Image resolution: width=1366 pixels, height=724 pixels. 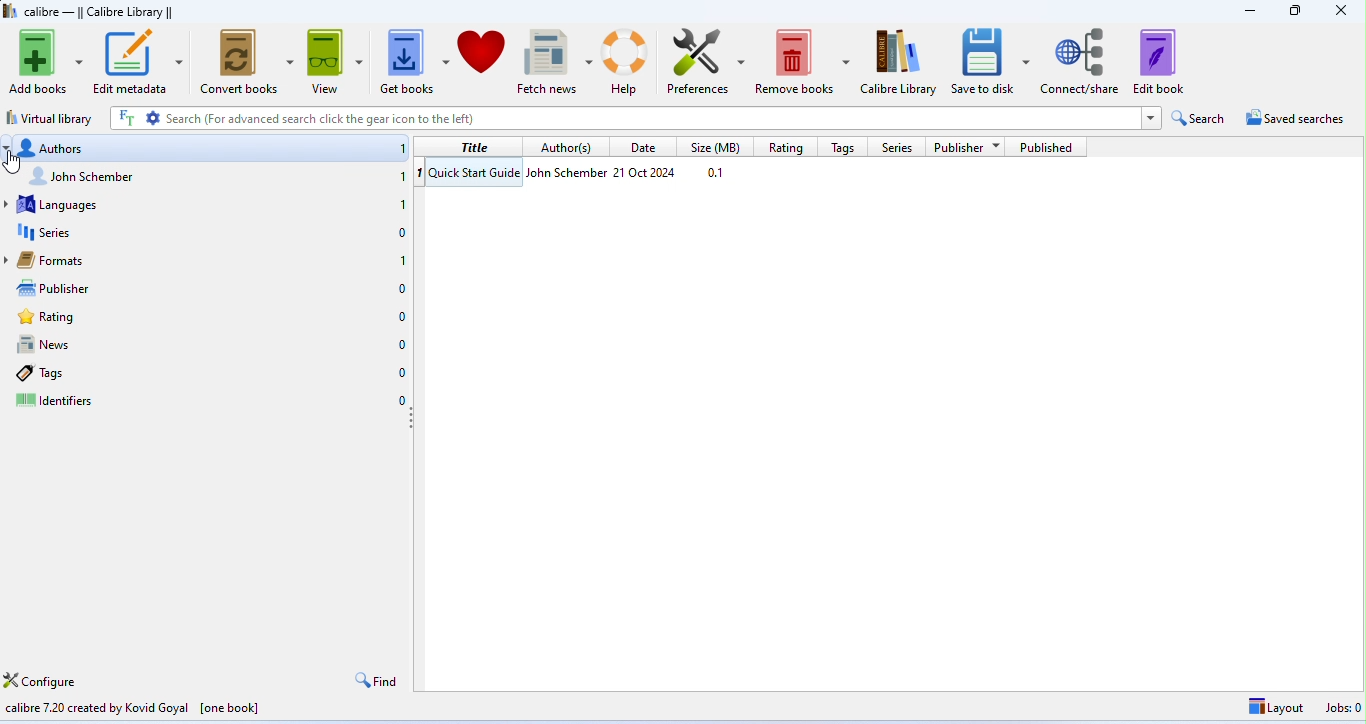 What do you see at coordinates (9, 204) in the screenshot?
I see `expand languages` at bounding box center [9, 204].